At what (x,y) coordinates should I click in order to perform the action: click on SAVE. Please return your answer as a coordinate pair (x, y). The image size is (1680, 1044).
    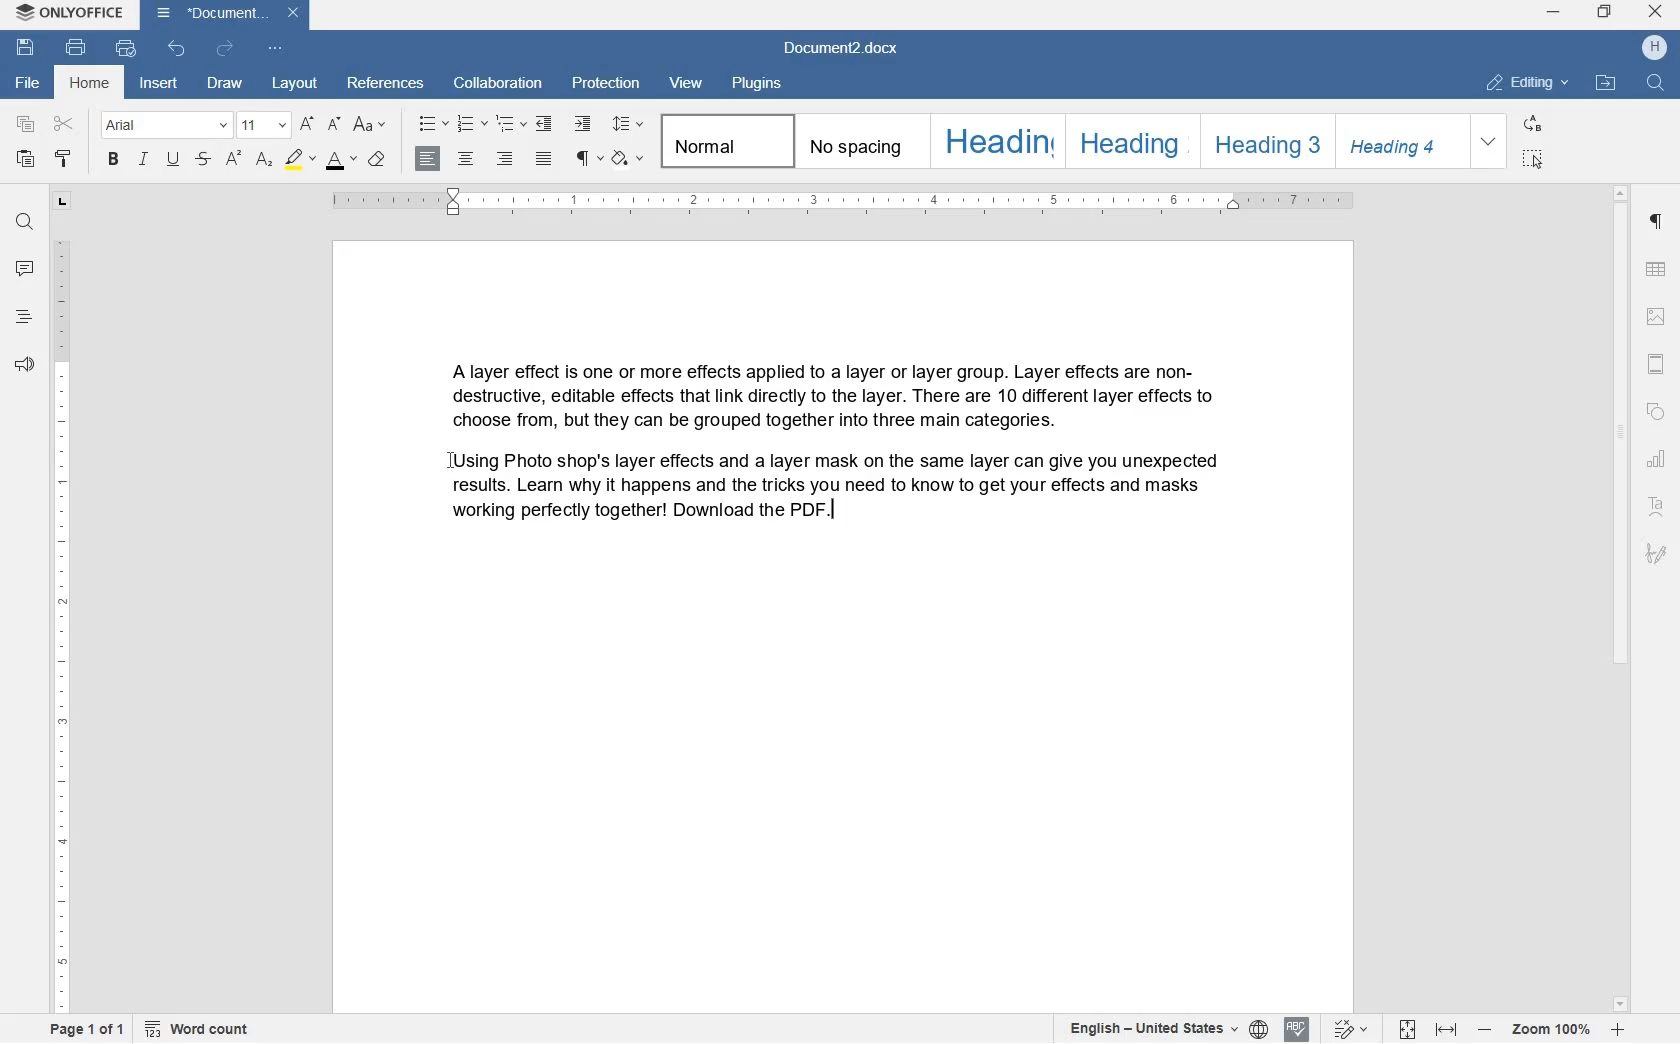
    Looking at the image, I should click on (28, 50).